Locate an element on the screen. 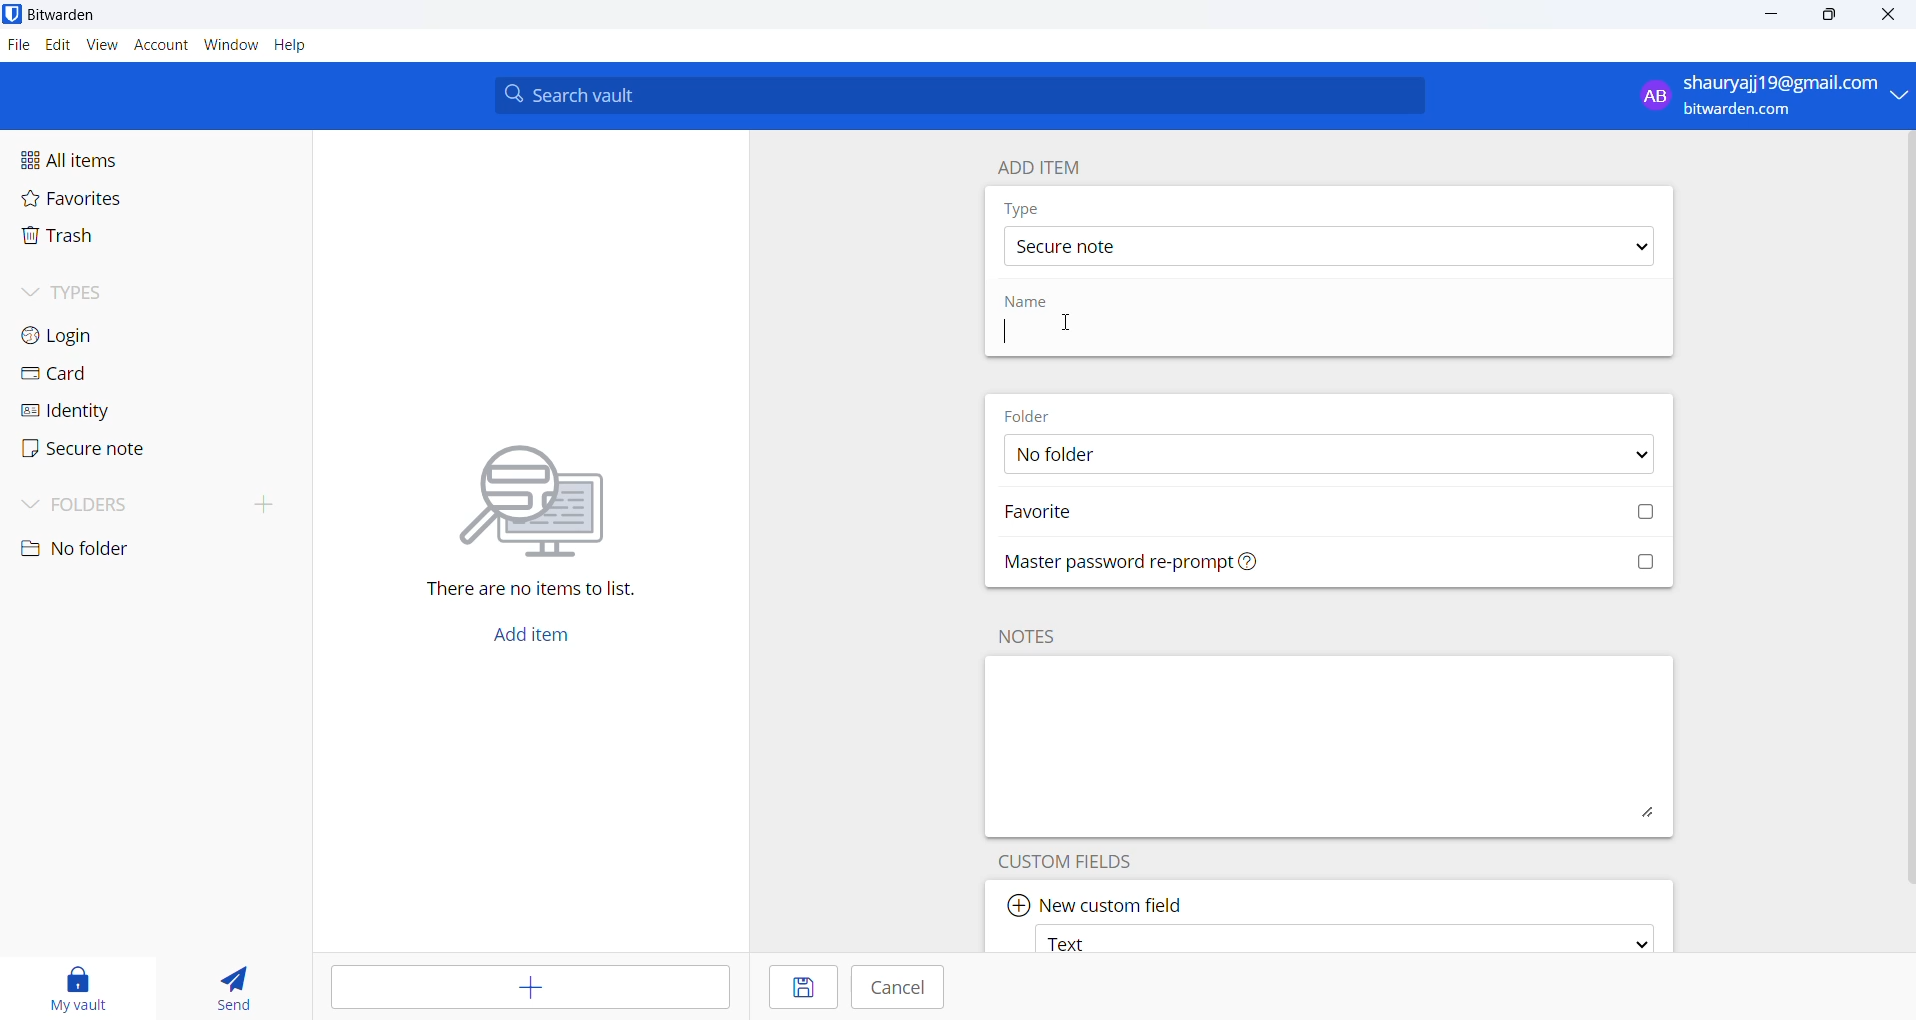 The height and width of the screenshot is (1020, 1916). name is located at coordinates (1032, 303).